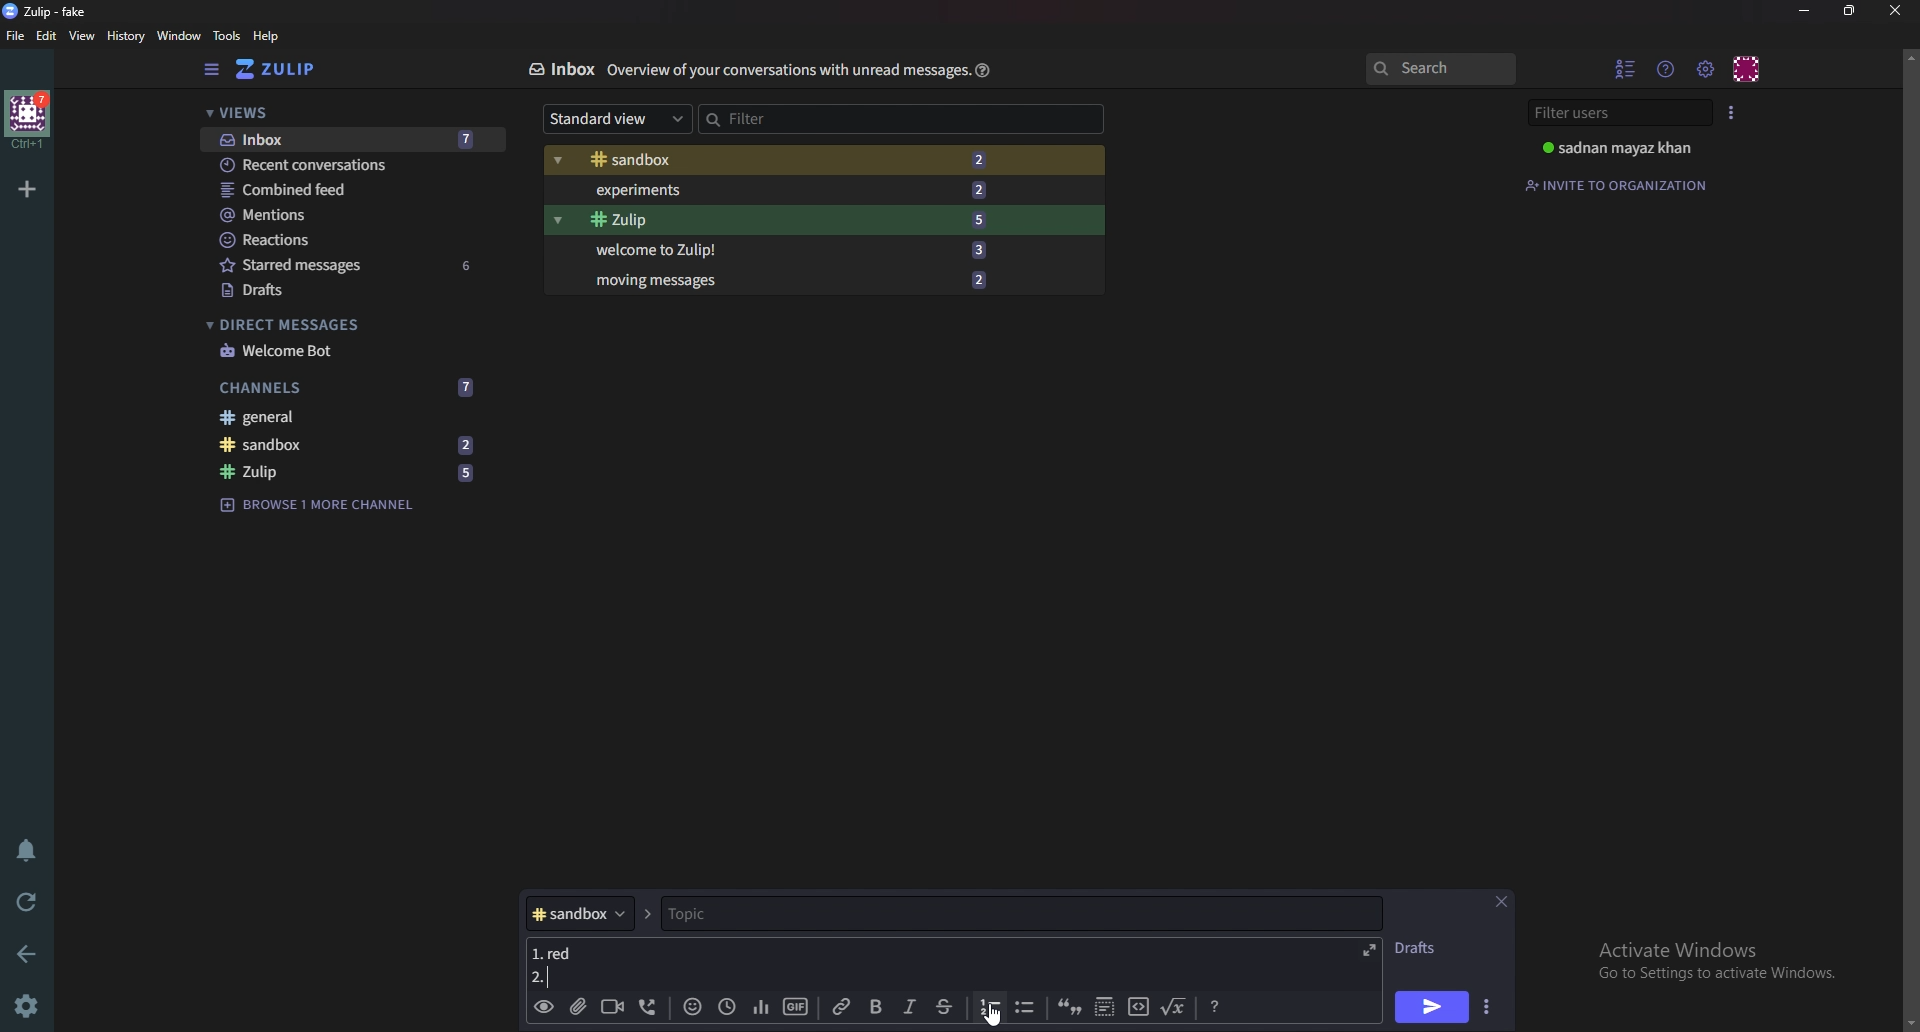 Image resolution: width=1920 pixels, height=1032 pixels. What do you see at coordinates (342, 115) in the screenshot?
I see `Views` at bounding box center [342, 115].